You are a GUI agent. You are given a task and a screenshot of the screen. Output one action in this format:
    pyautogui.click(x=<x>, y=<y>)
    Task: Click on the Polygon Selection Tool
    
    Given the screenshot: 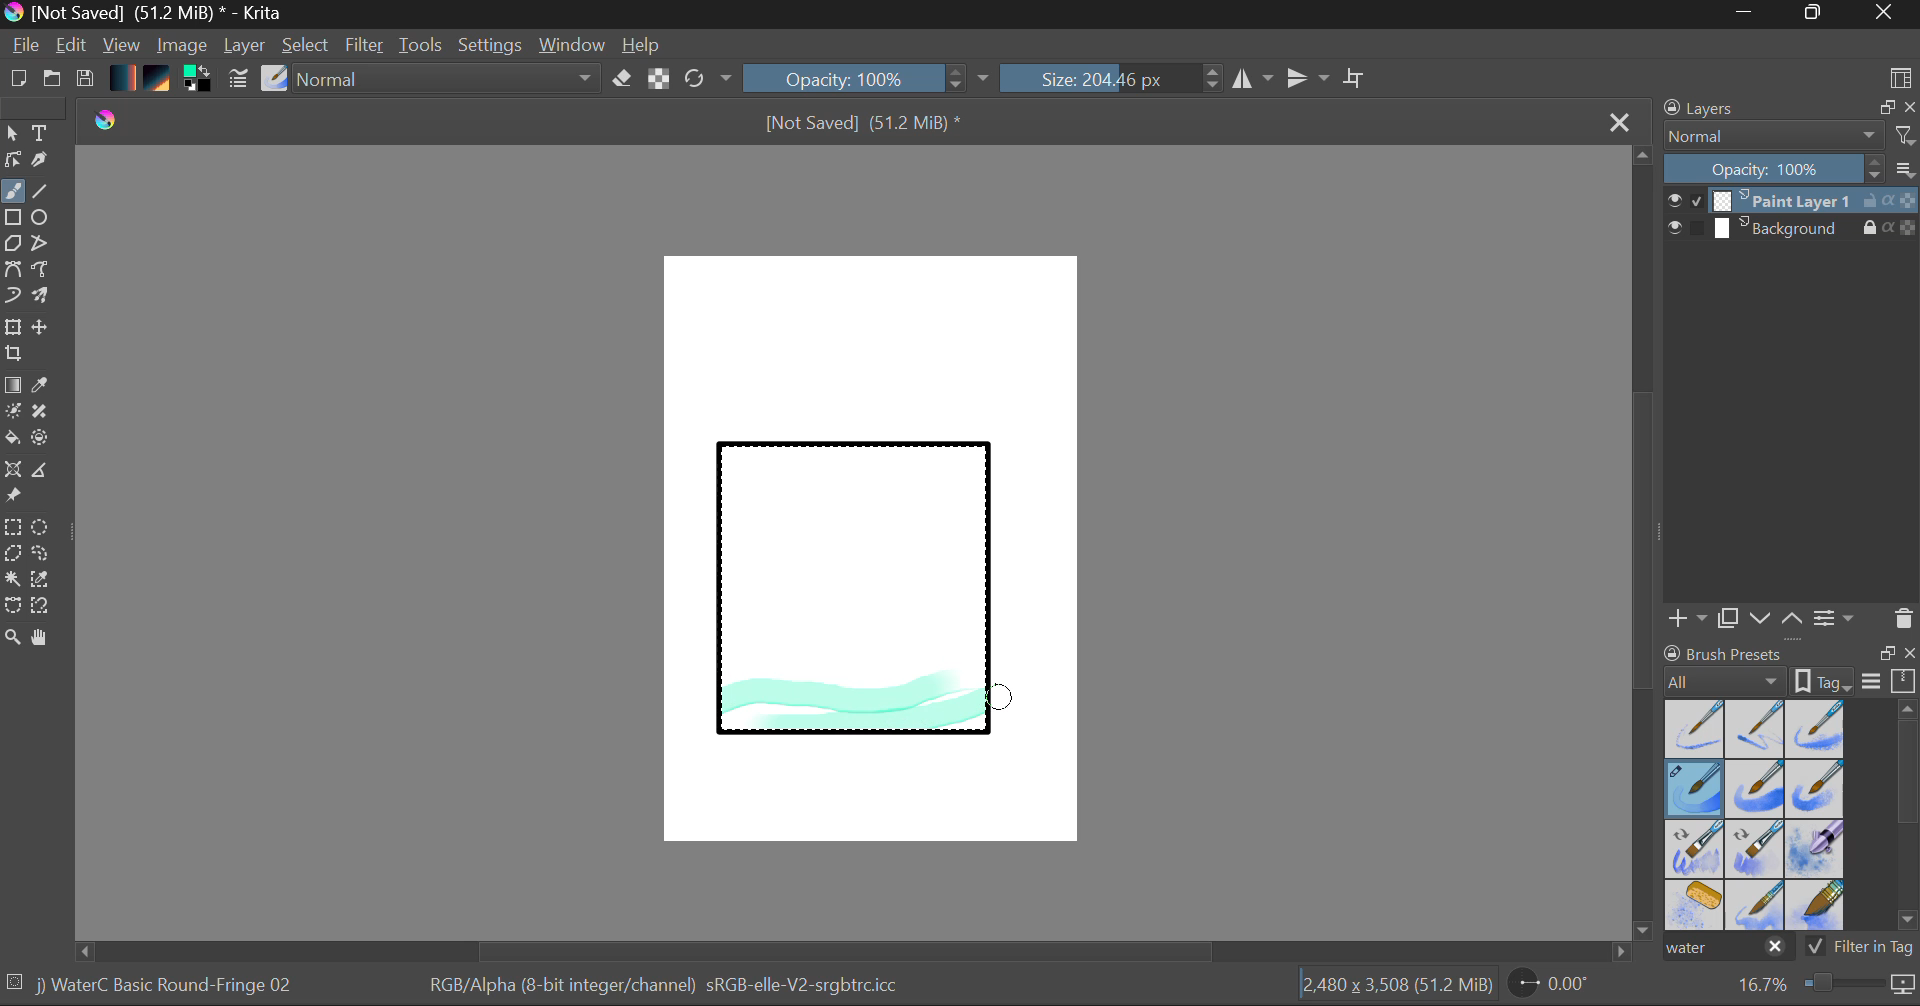 What is the action you would take?
    pyautogui.click(x=12, y=554)
    